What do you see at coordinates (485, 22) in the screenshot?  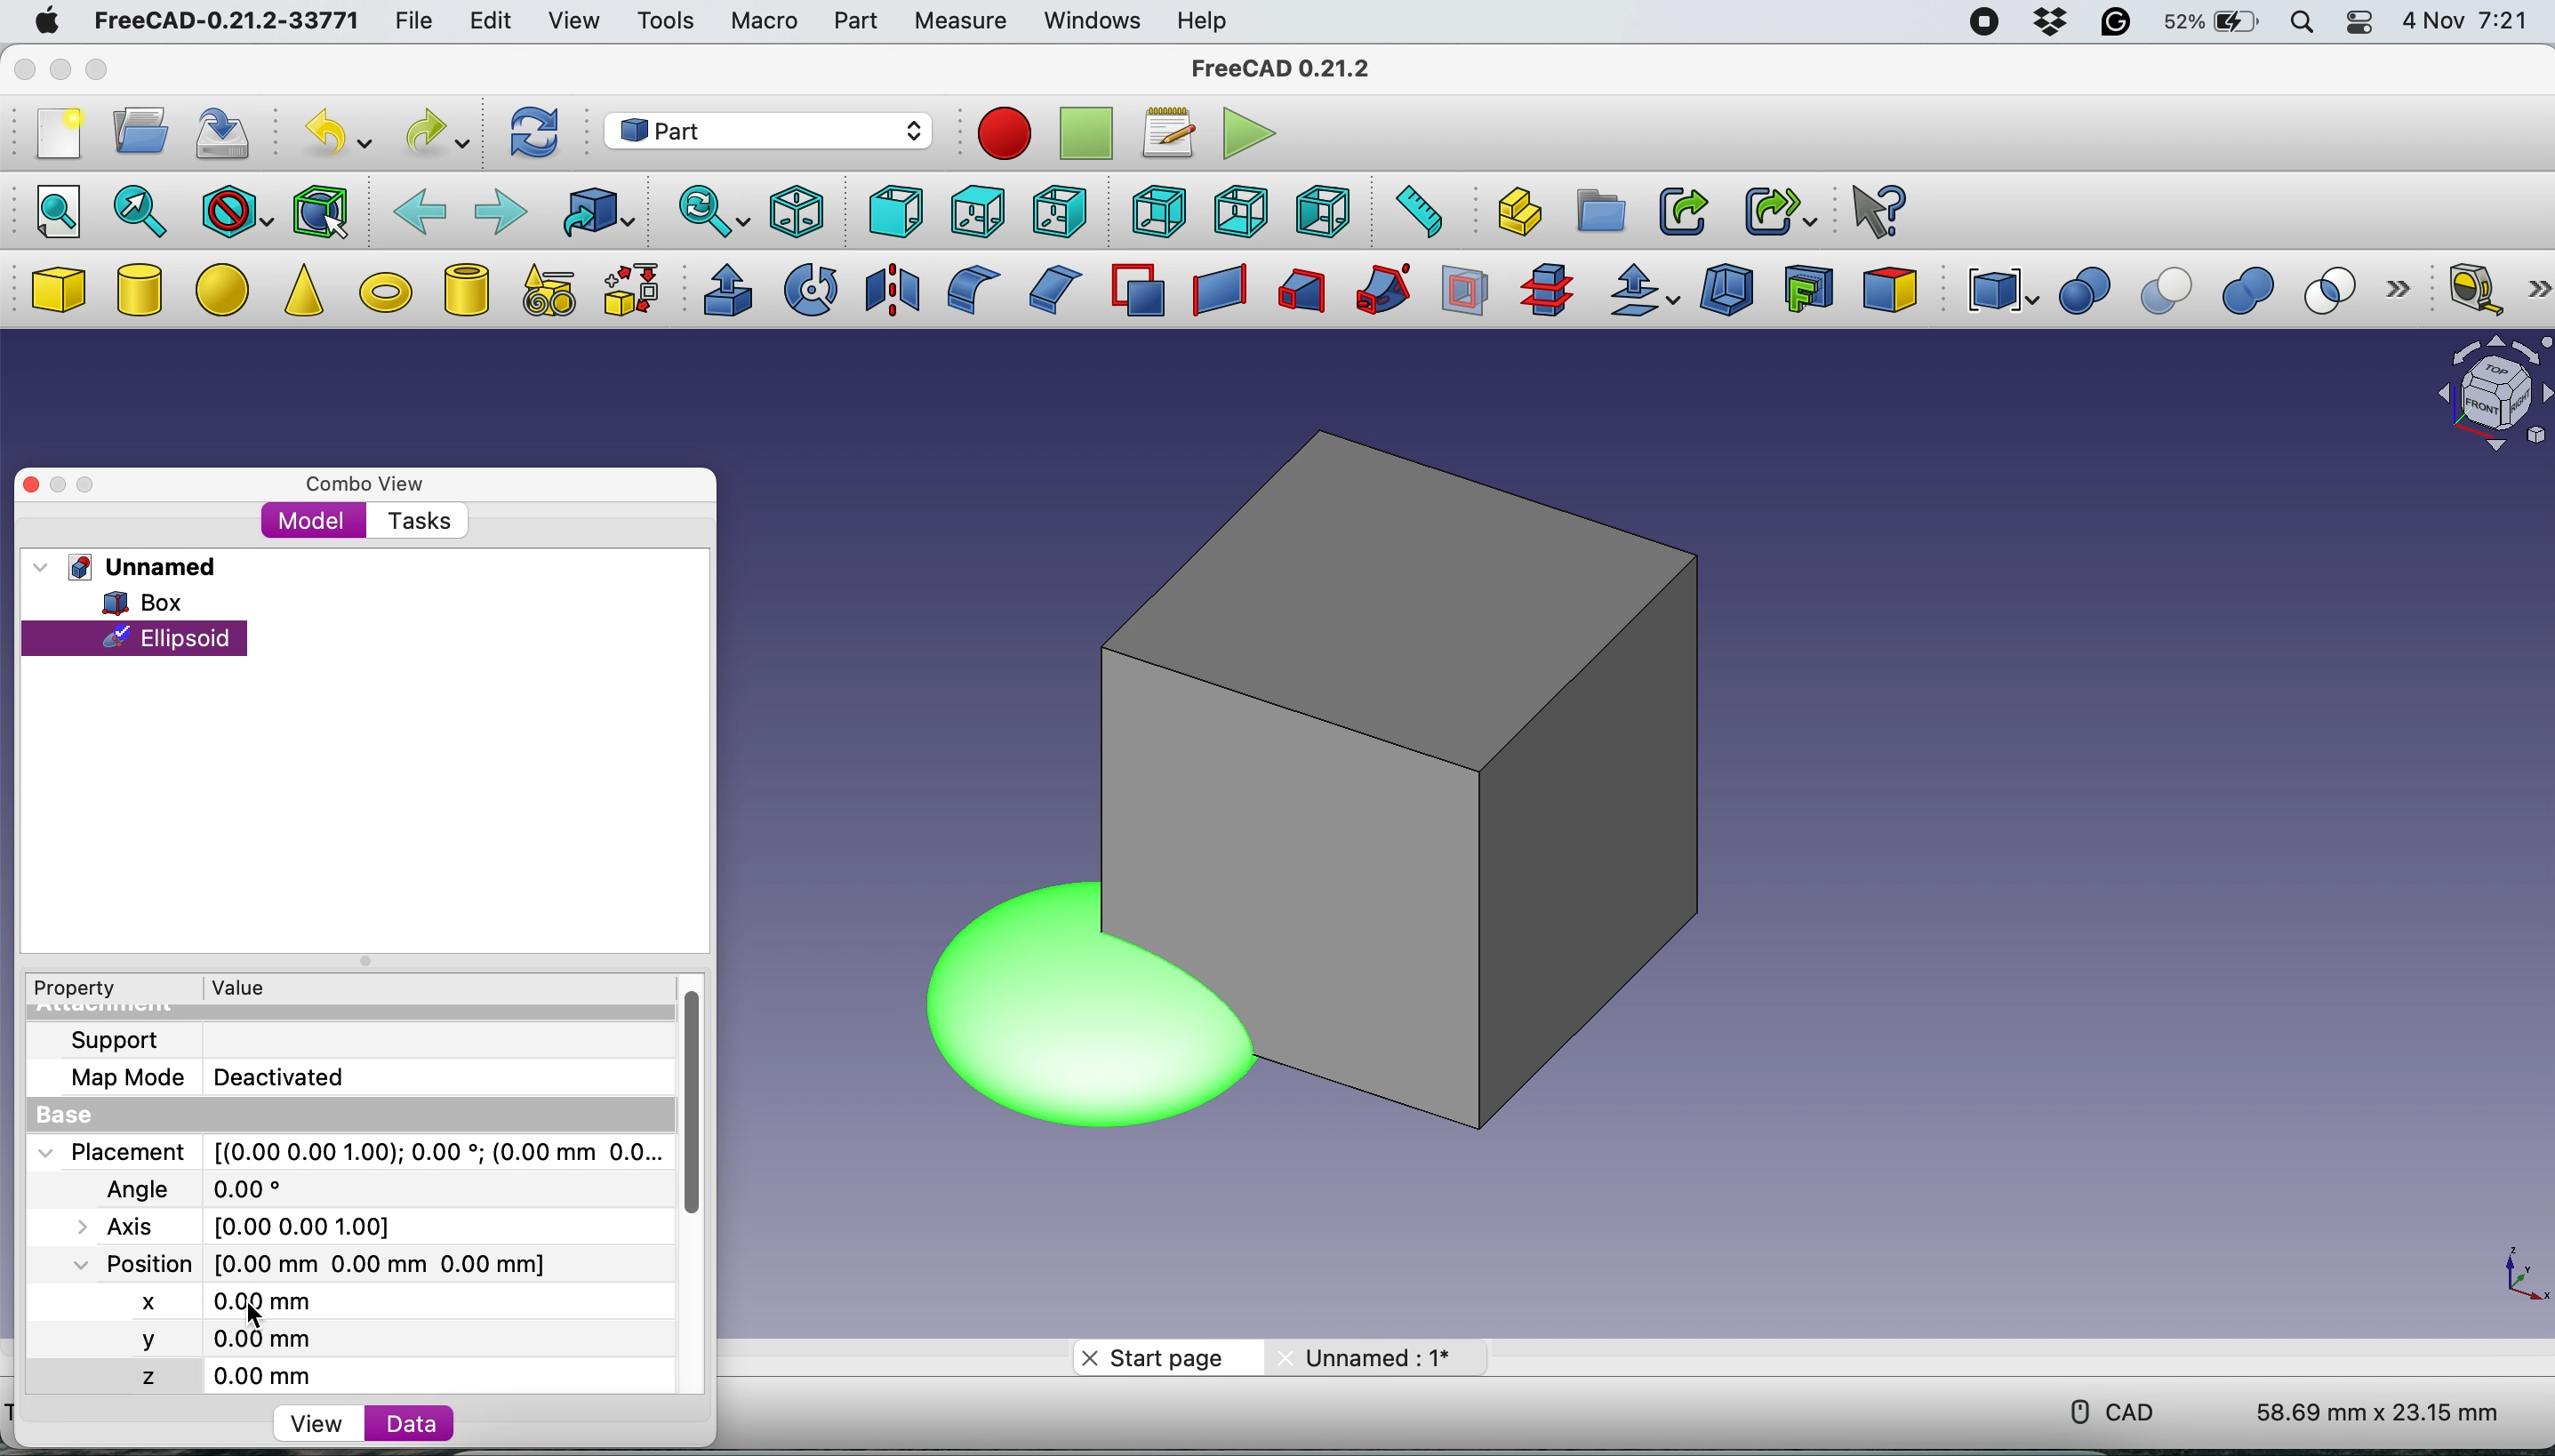 I see `edit` at bounding box center [485, 22].